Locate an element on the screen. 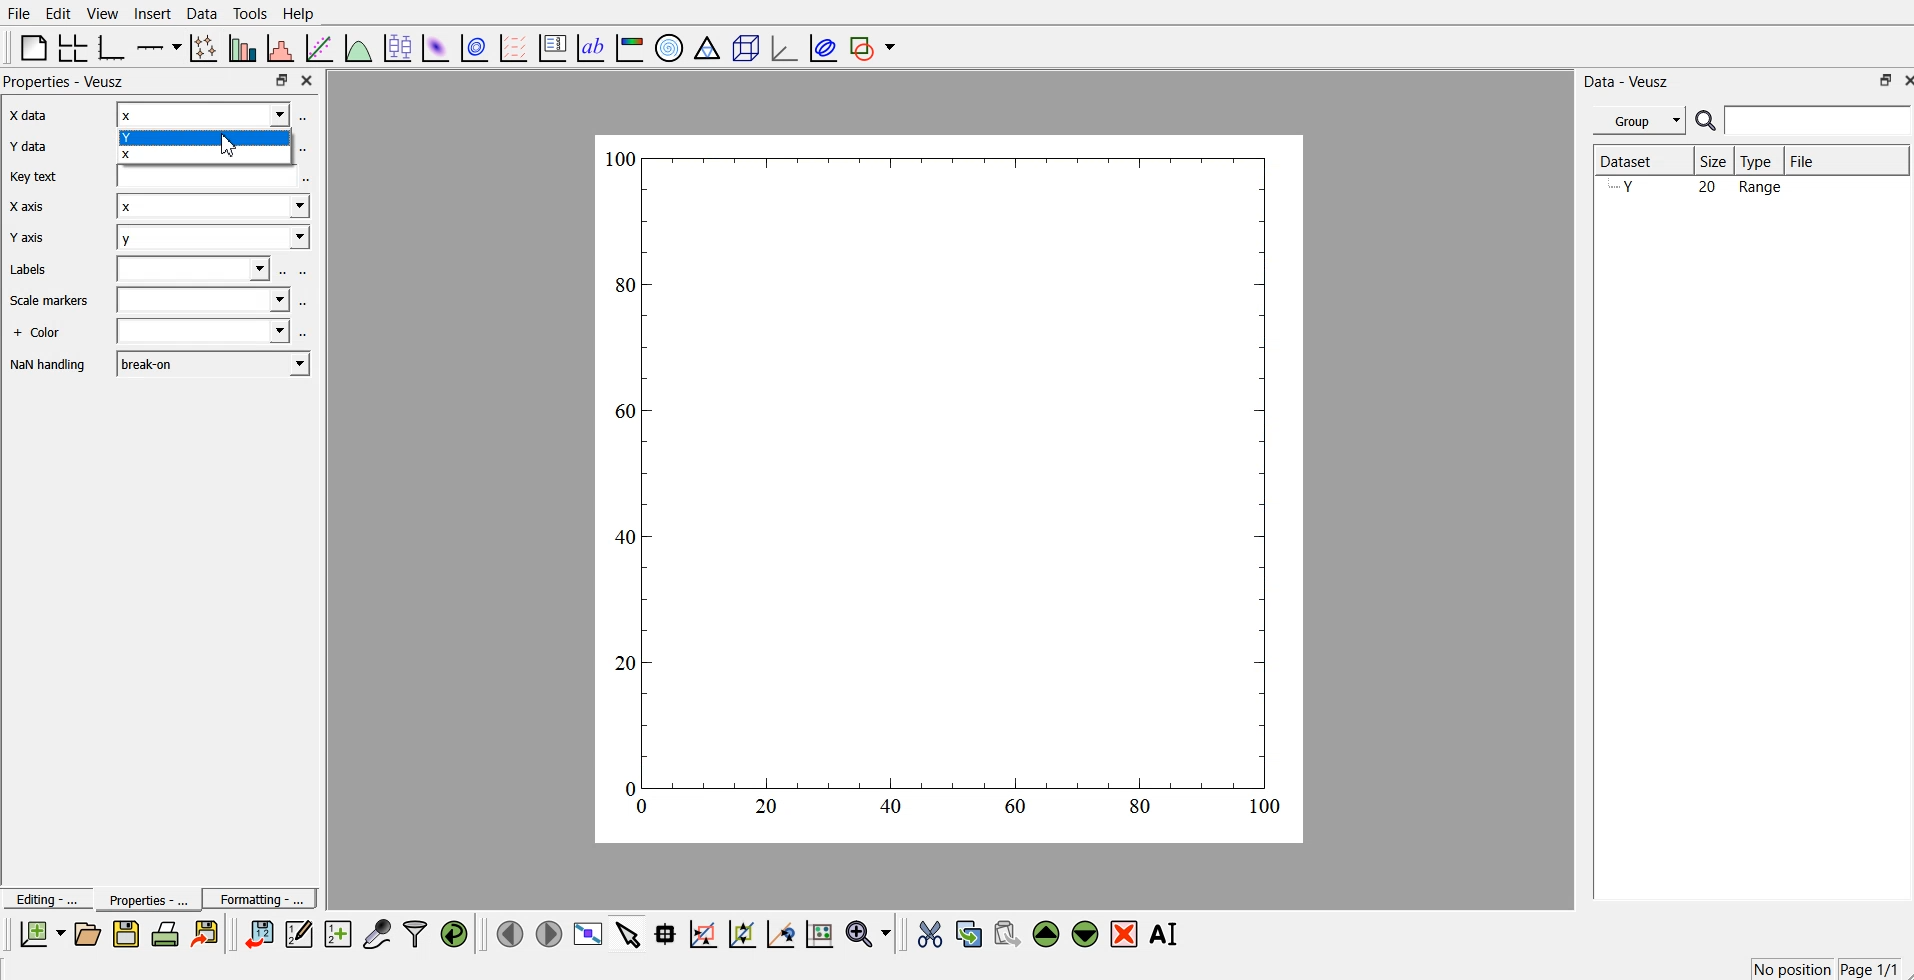 This screenshot has width=1914, height=980. Dataset is located at coordinates (1639, 161).